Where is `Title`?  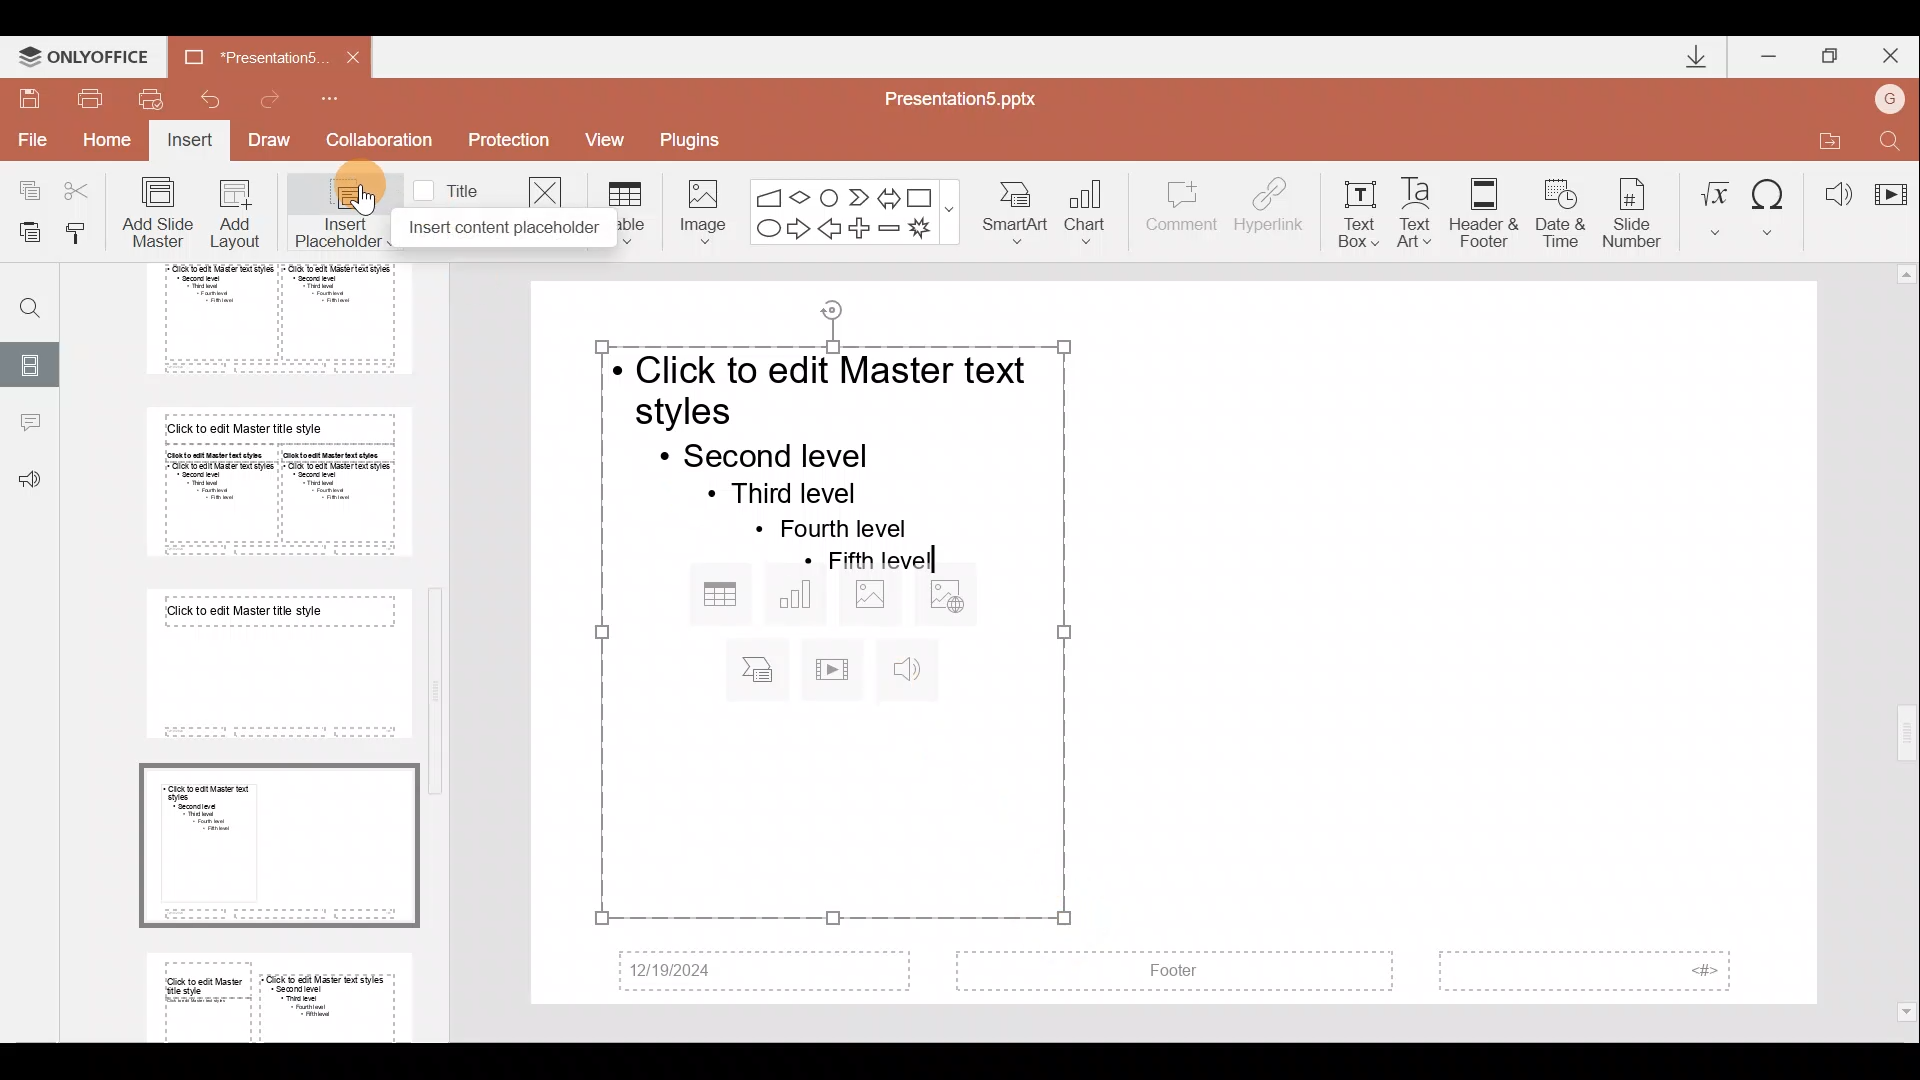
Title is located at coordinates (452, 189).